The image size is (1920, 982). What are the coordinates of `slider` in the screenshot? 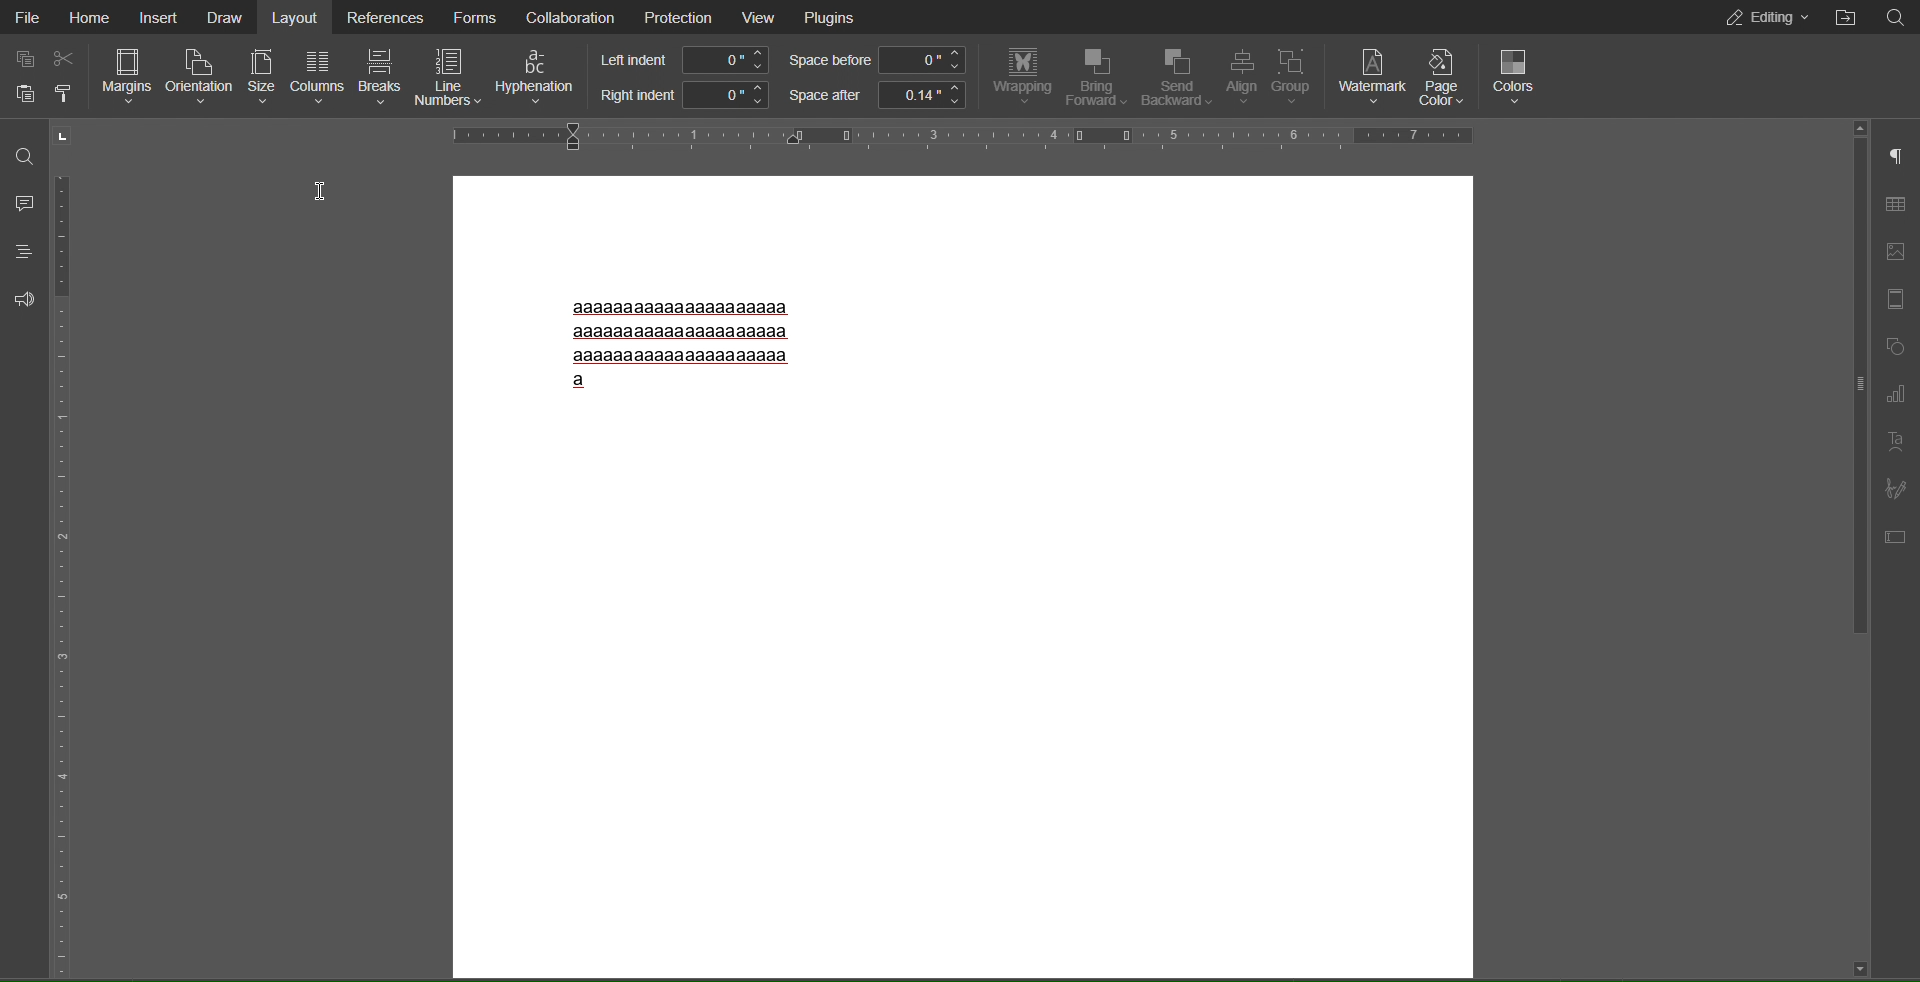 It's located at (1851, 378).